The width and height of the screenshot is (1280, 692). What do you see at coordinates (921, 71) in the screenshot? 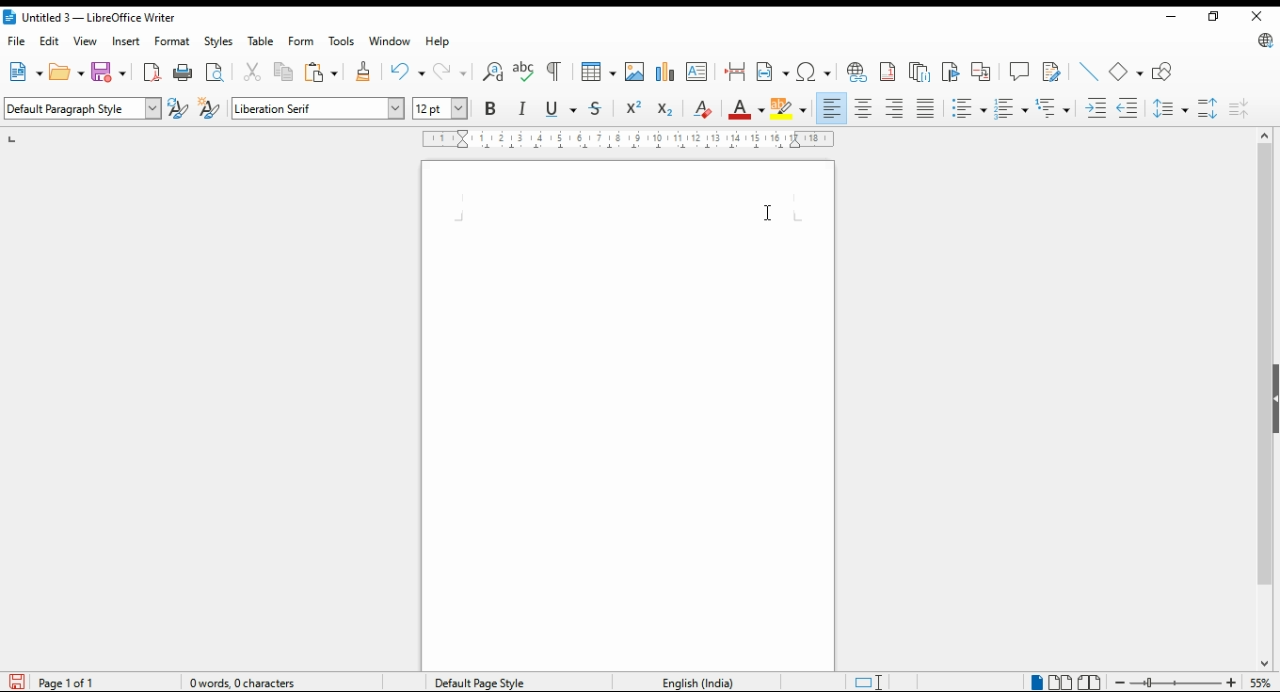
I see `insert endnote` at bounding box center [921, 71].